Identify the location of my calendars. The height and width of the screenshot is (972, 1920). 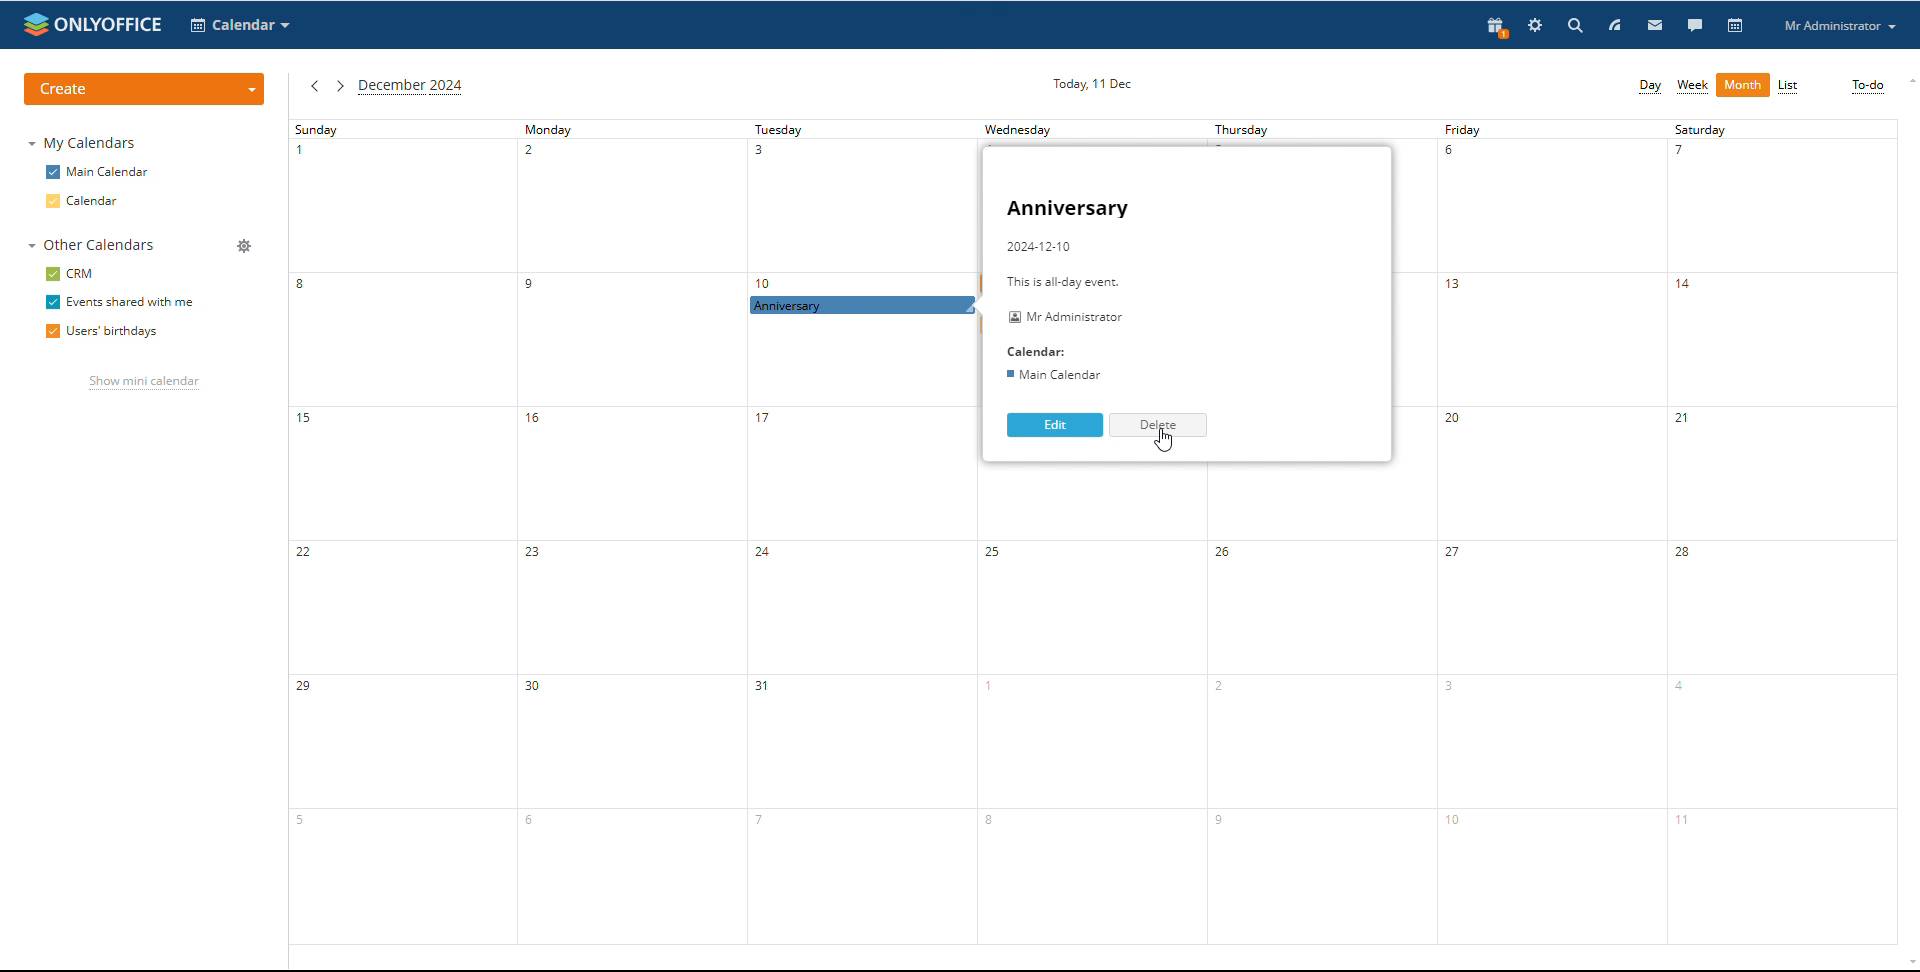
(85, 143).